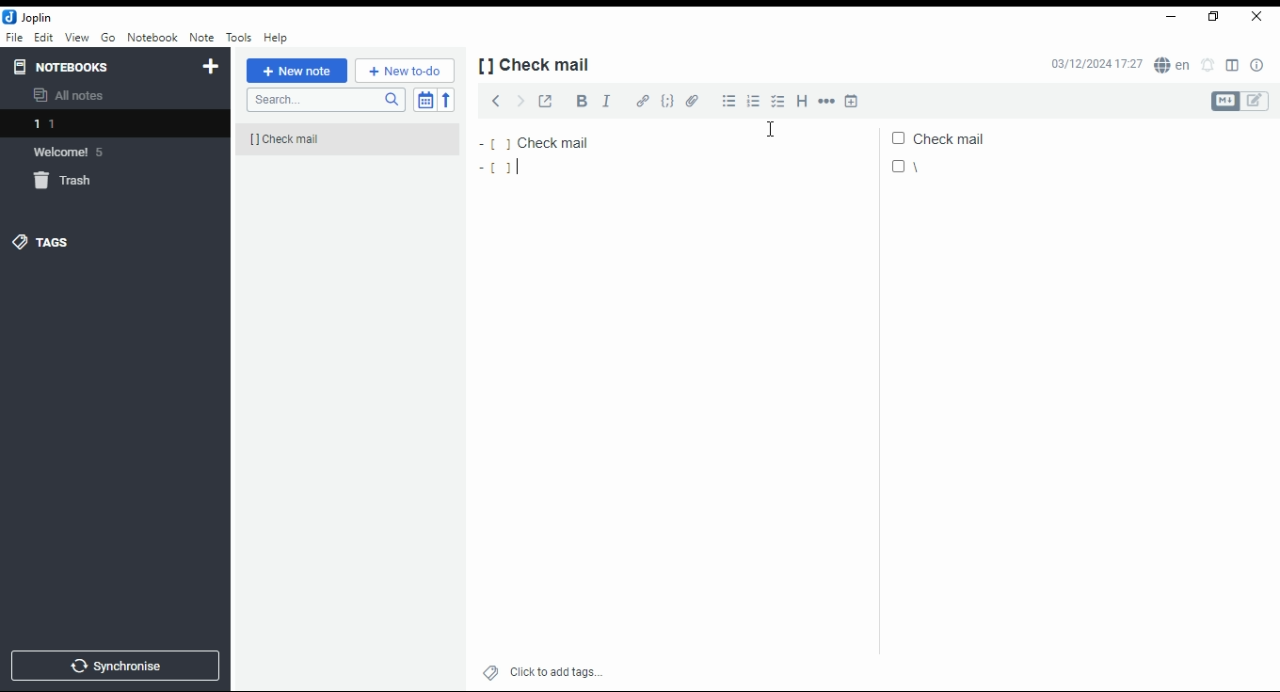  I want to click on set alarm, so click(1211, 65).